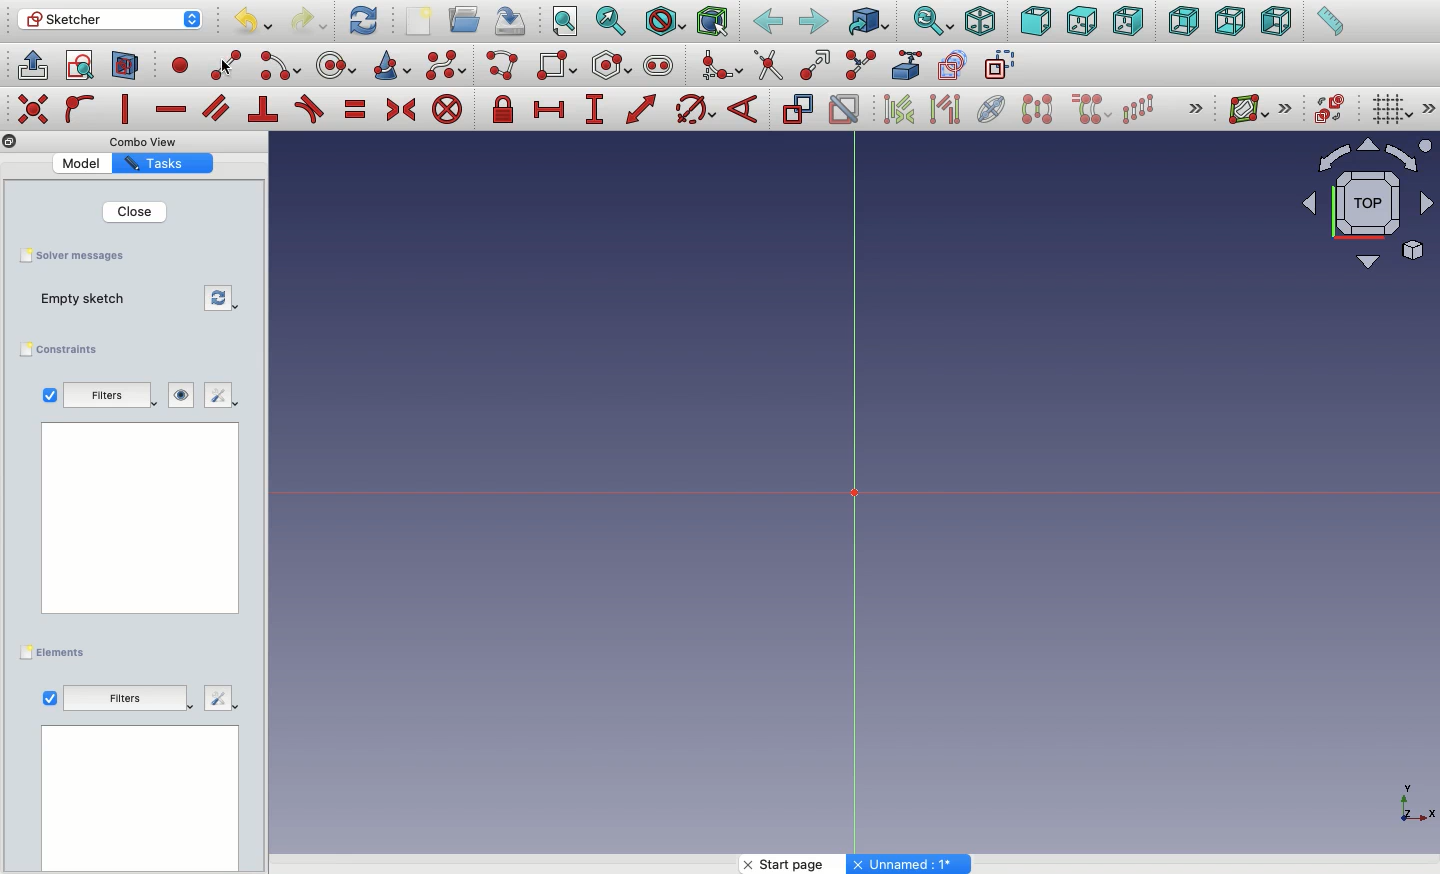  What do you see at coordinates (1003, 66) in the screenshot?
I see `construction geometry` at bounding box center [1003, 66].